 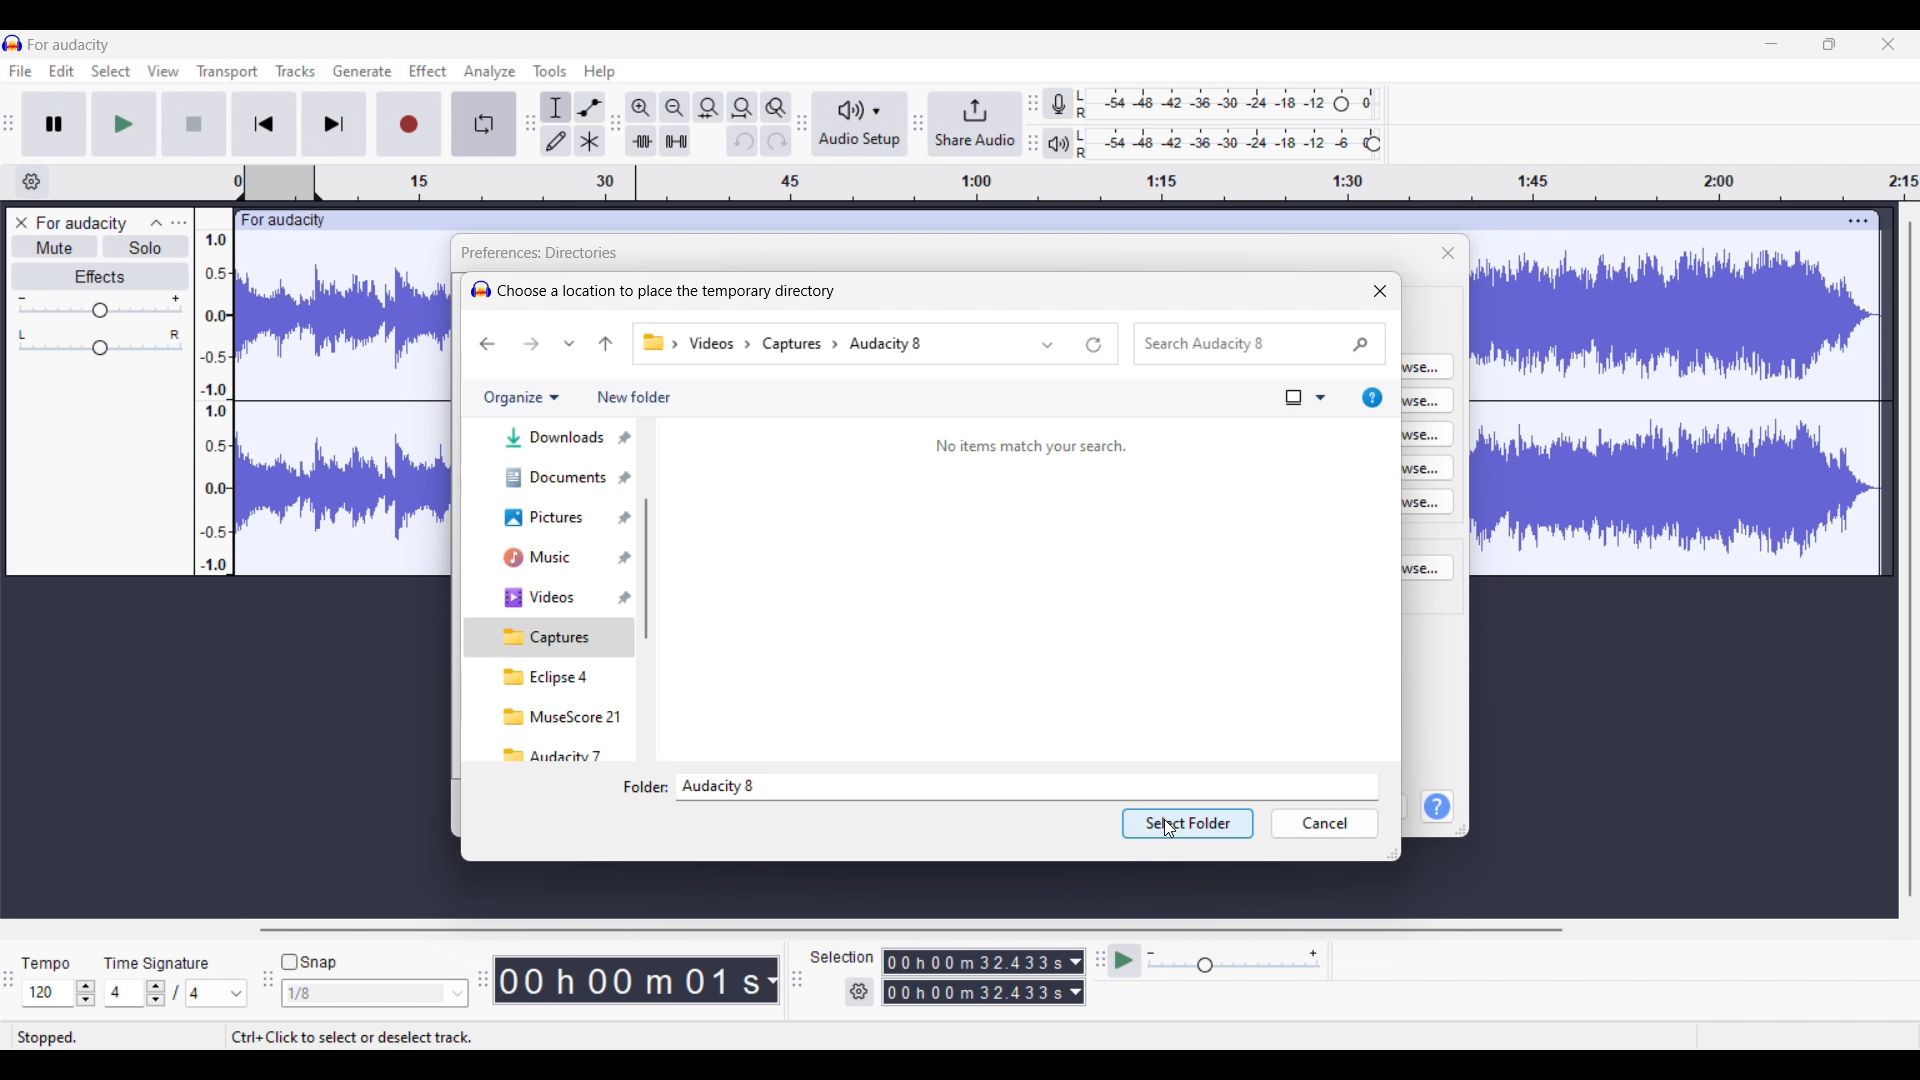 What do you see at coordinates (100, 305) in the screenshot?
I see `Volume scale` at bounding box center [100, 305].